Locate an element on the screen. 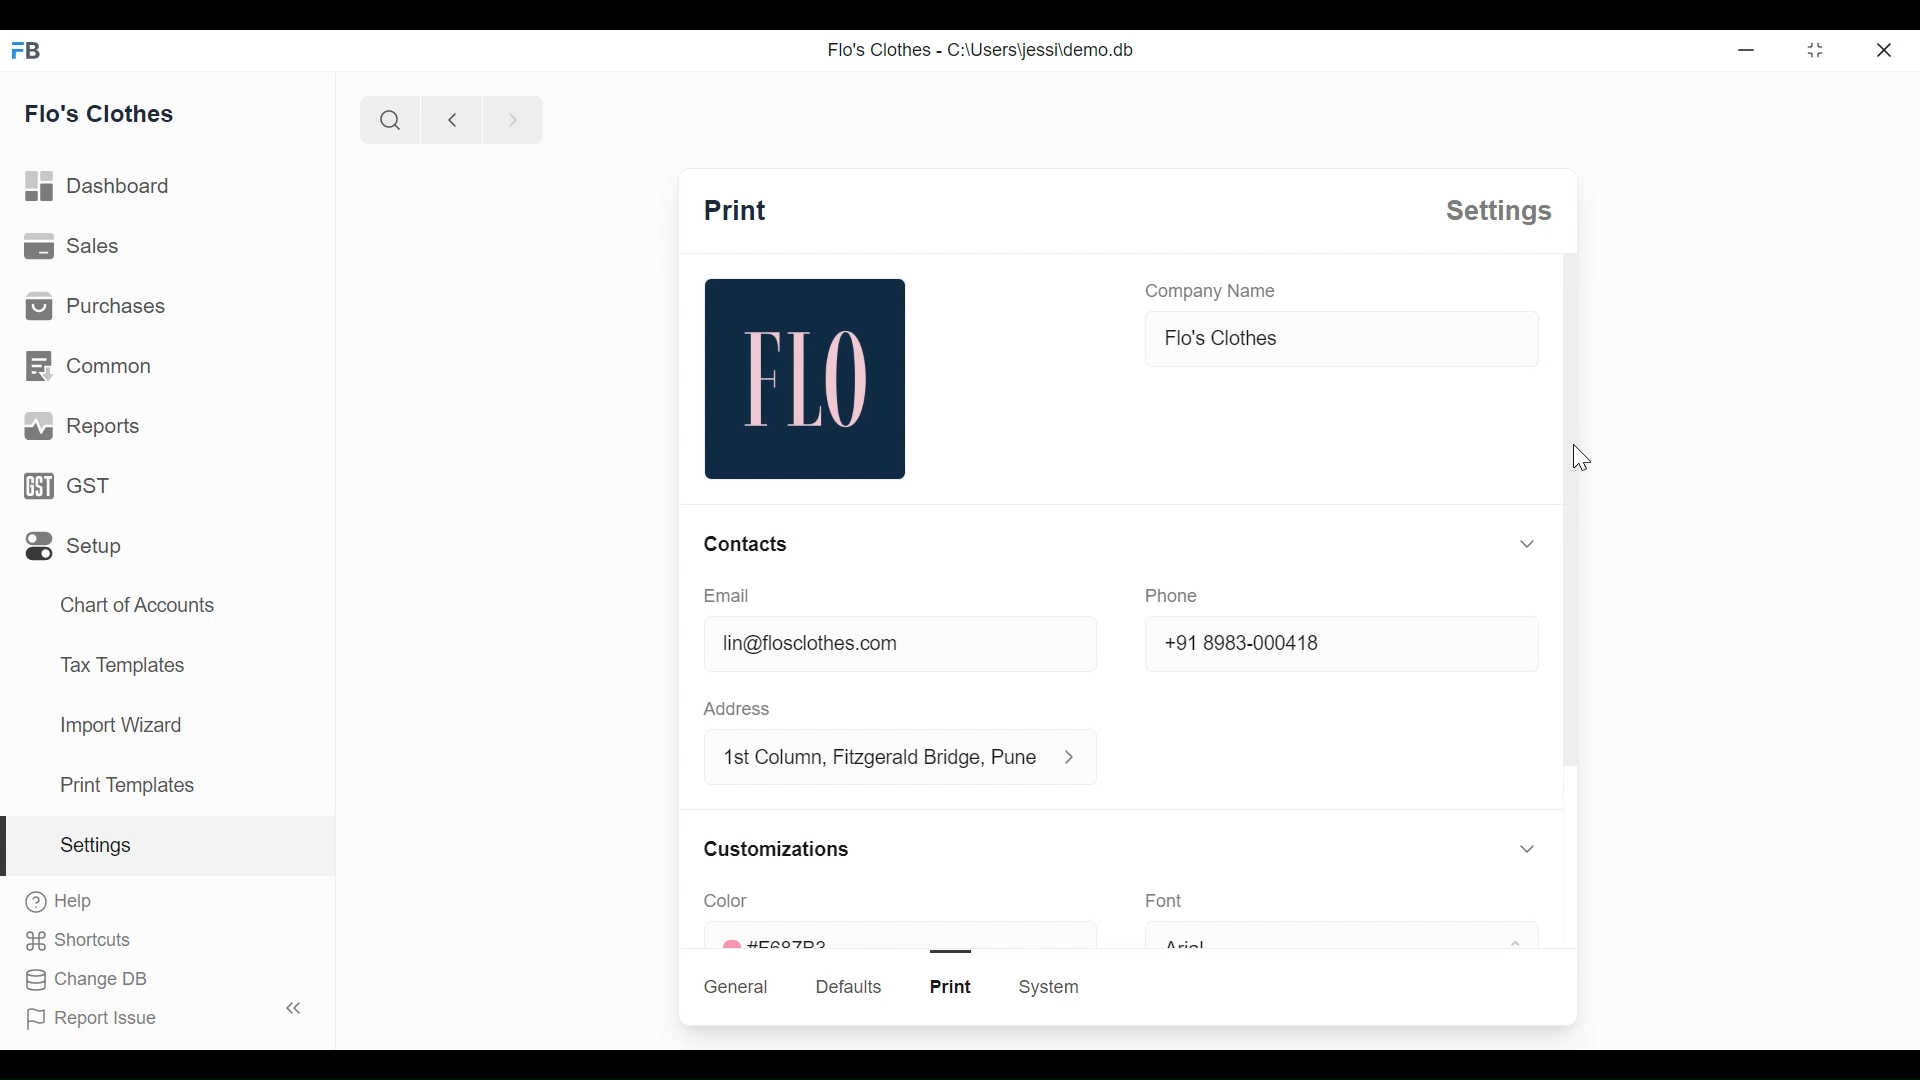 The image size is (1920, 1080). flo's clothes is located at coordinates (100, 113).